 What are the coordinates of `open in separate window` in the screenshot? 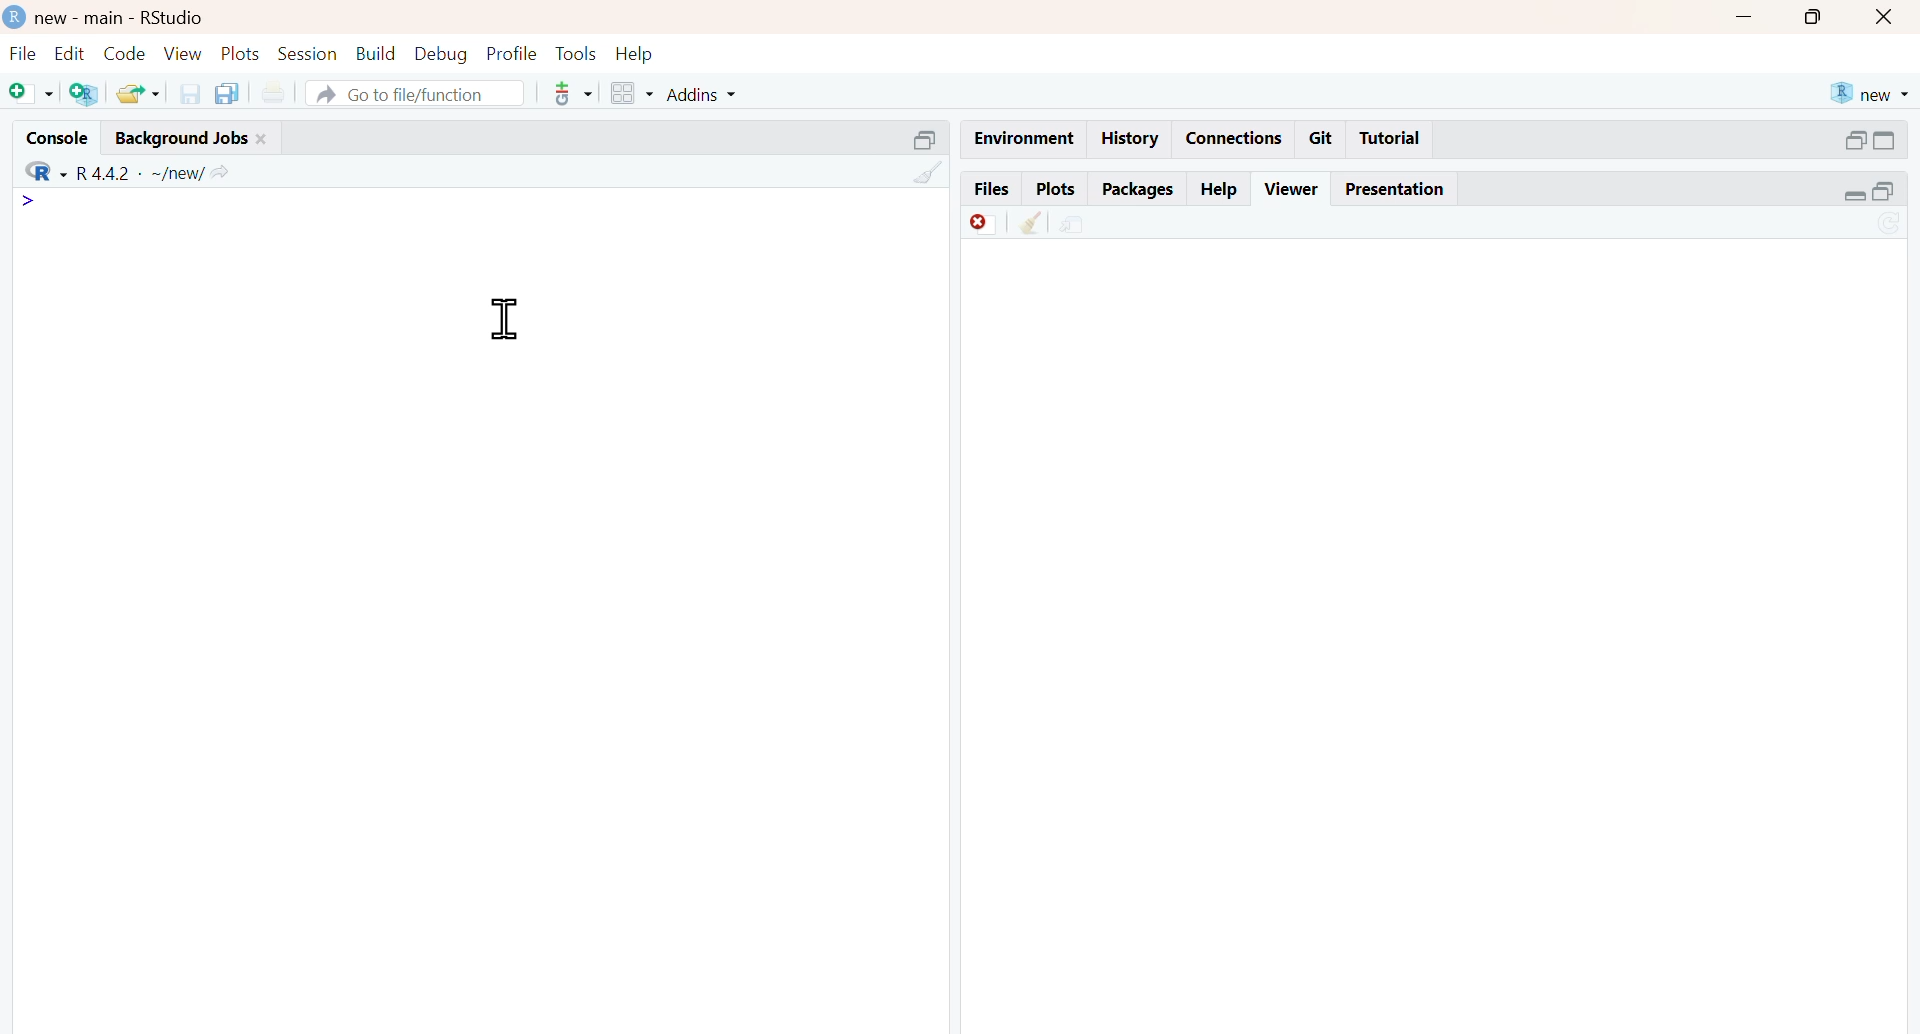 It's located at (1884, 191).